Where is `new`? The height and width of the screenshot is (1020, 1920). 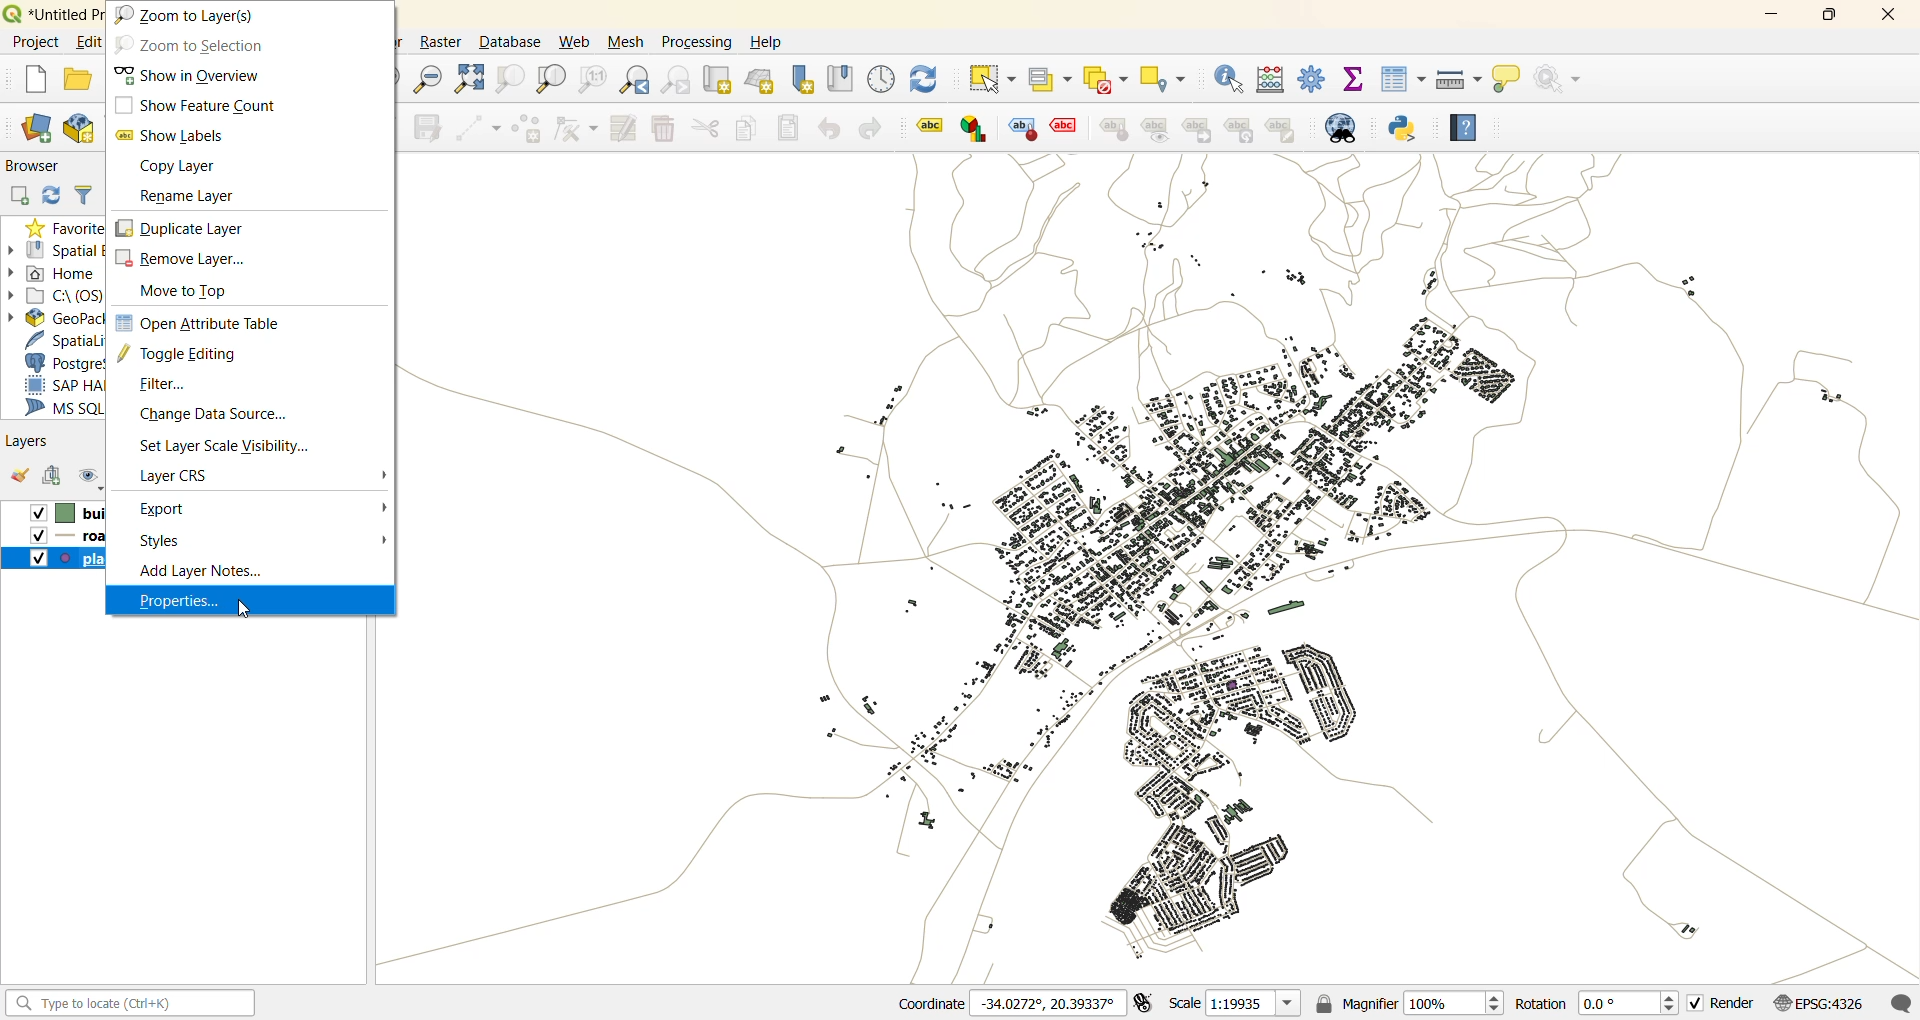
new is located at coordinates (37, 81).